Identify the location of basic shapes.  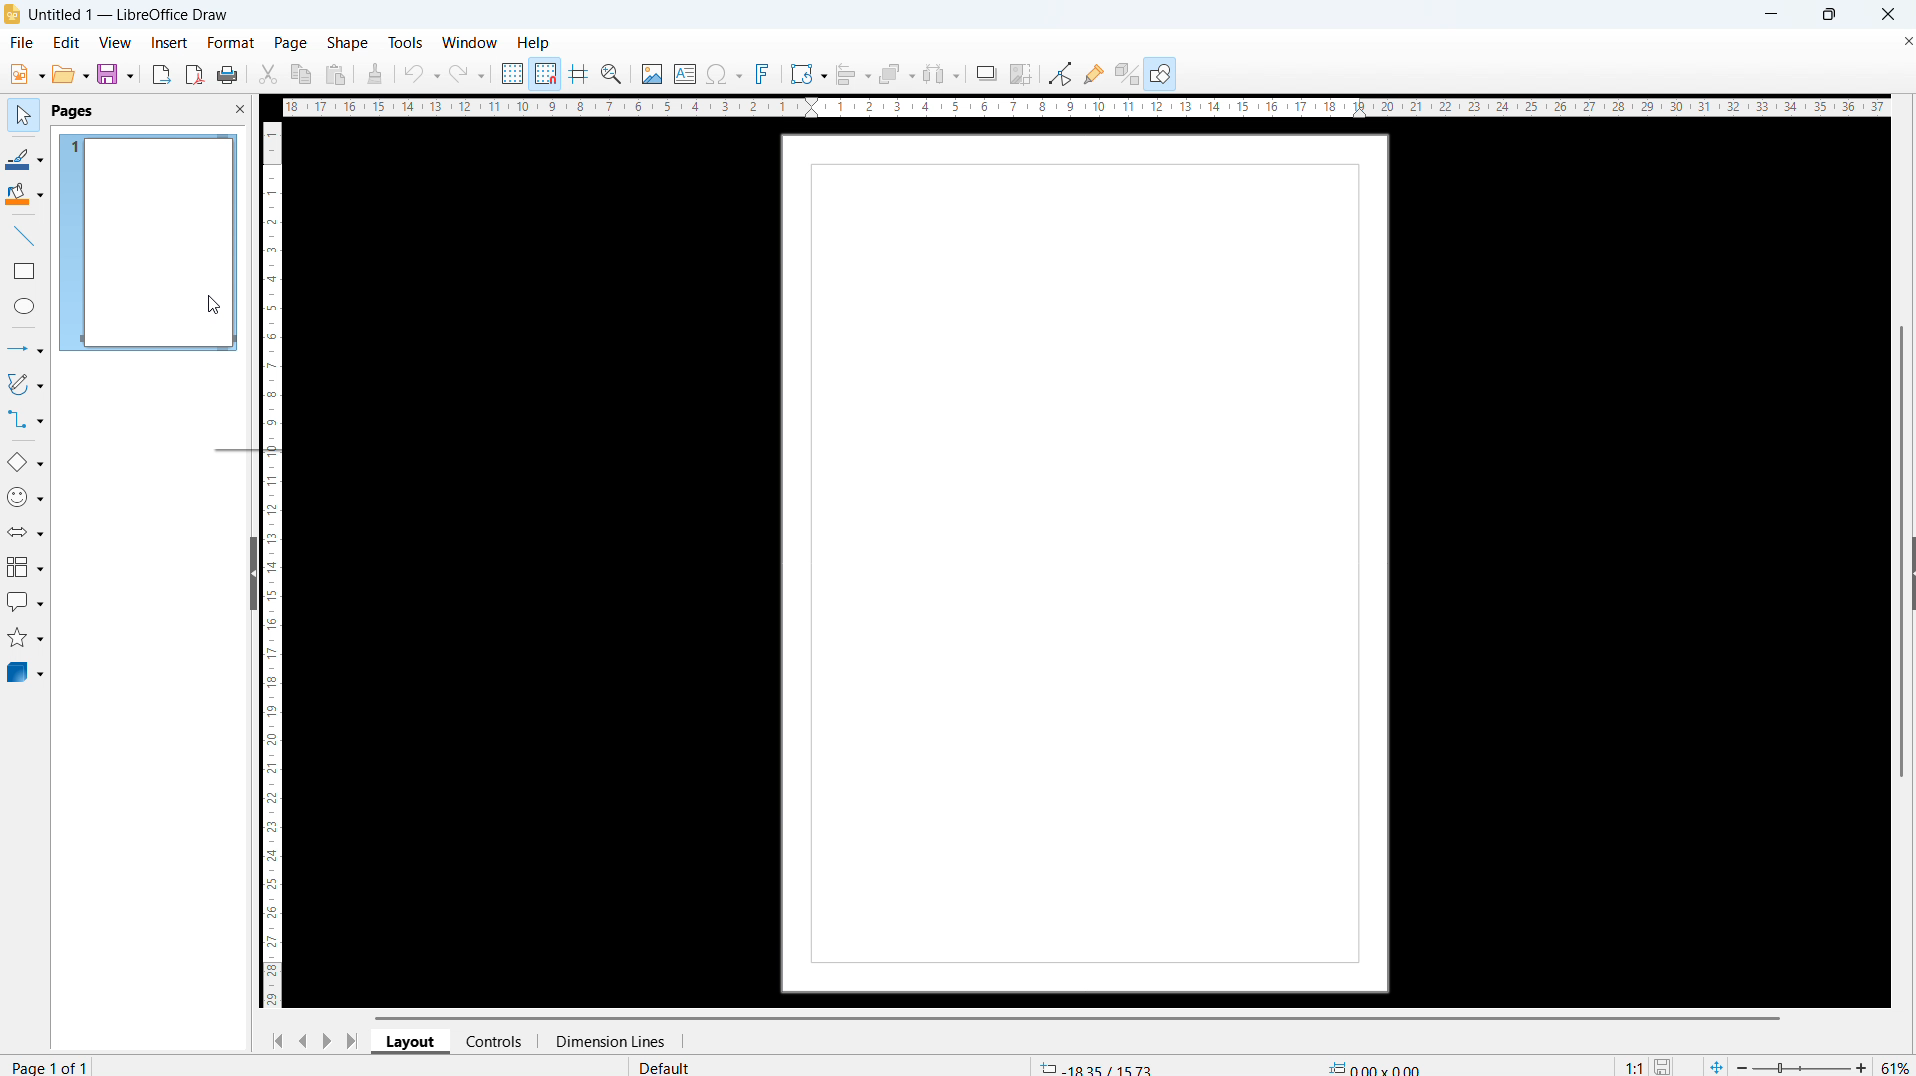
(25, 463).